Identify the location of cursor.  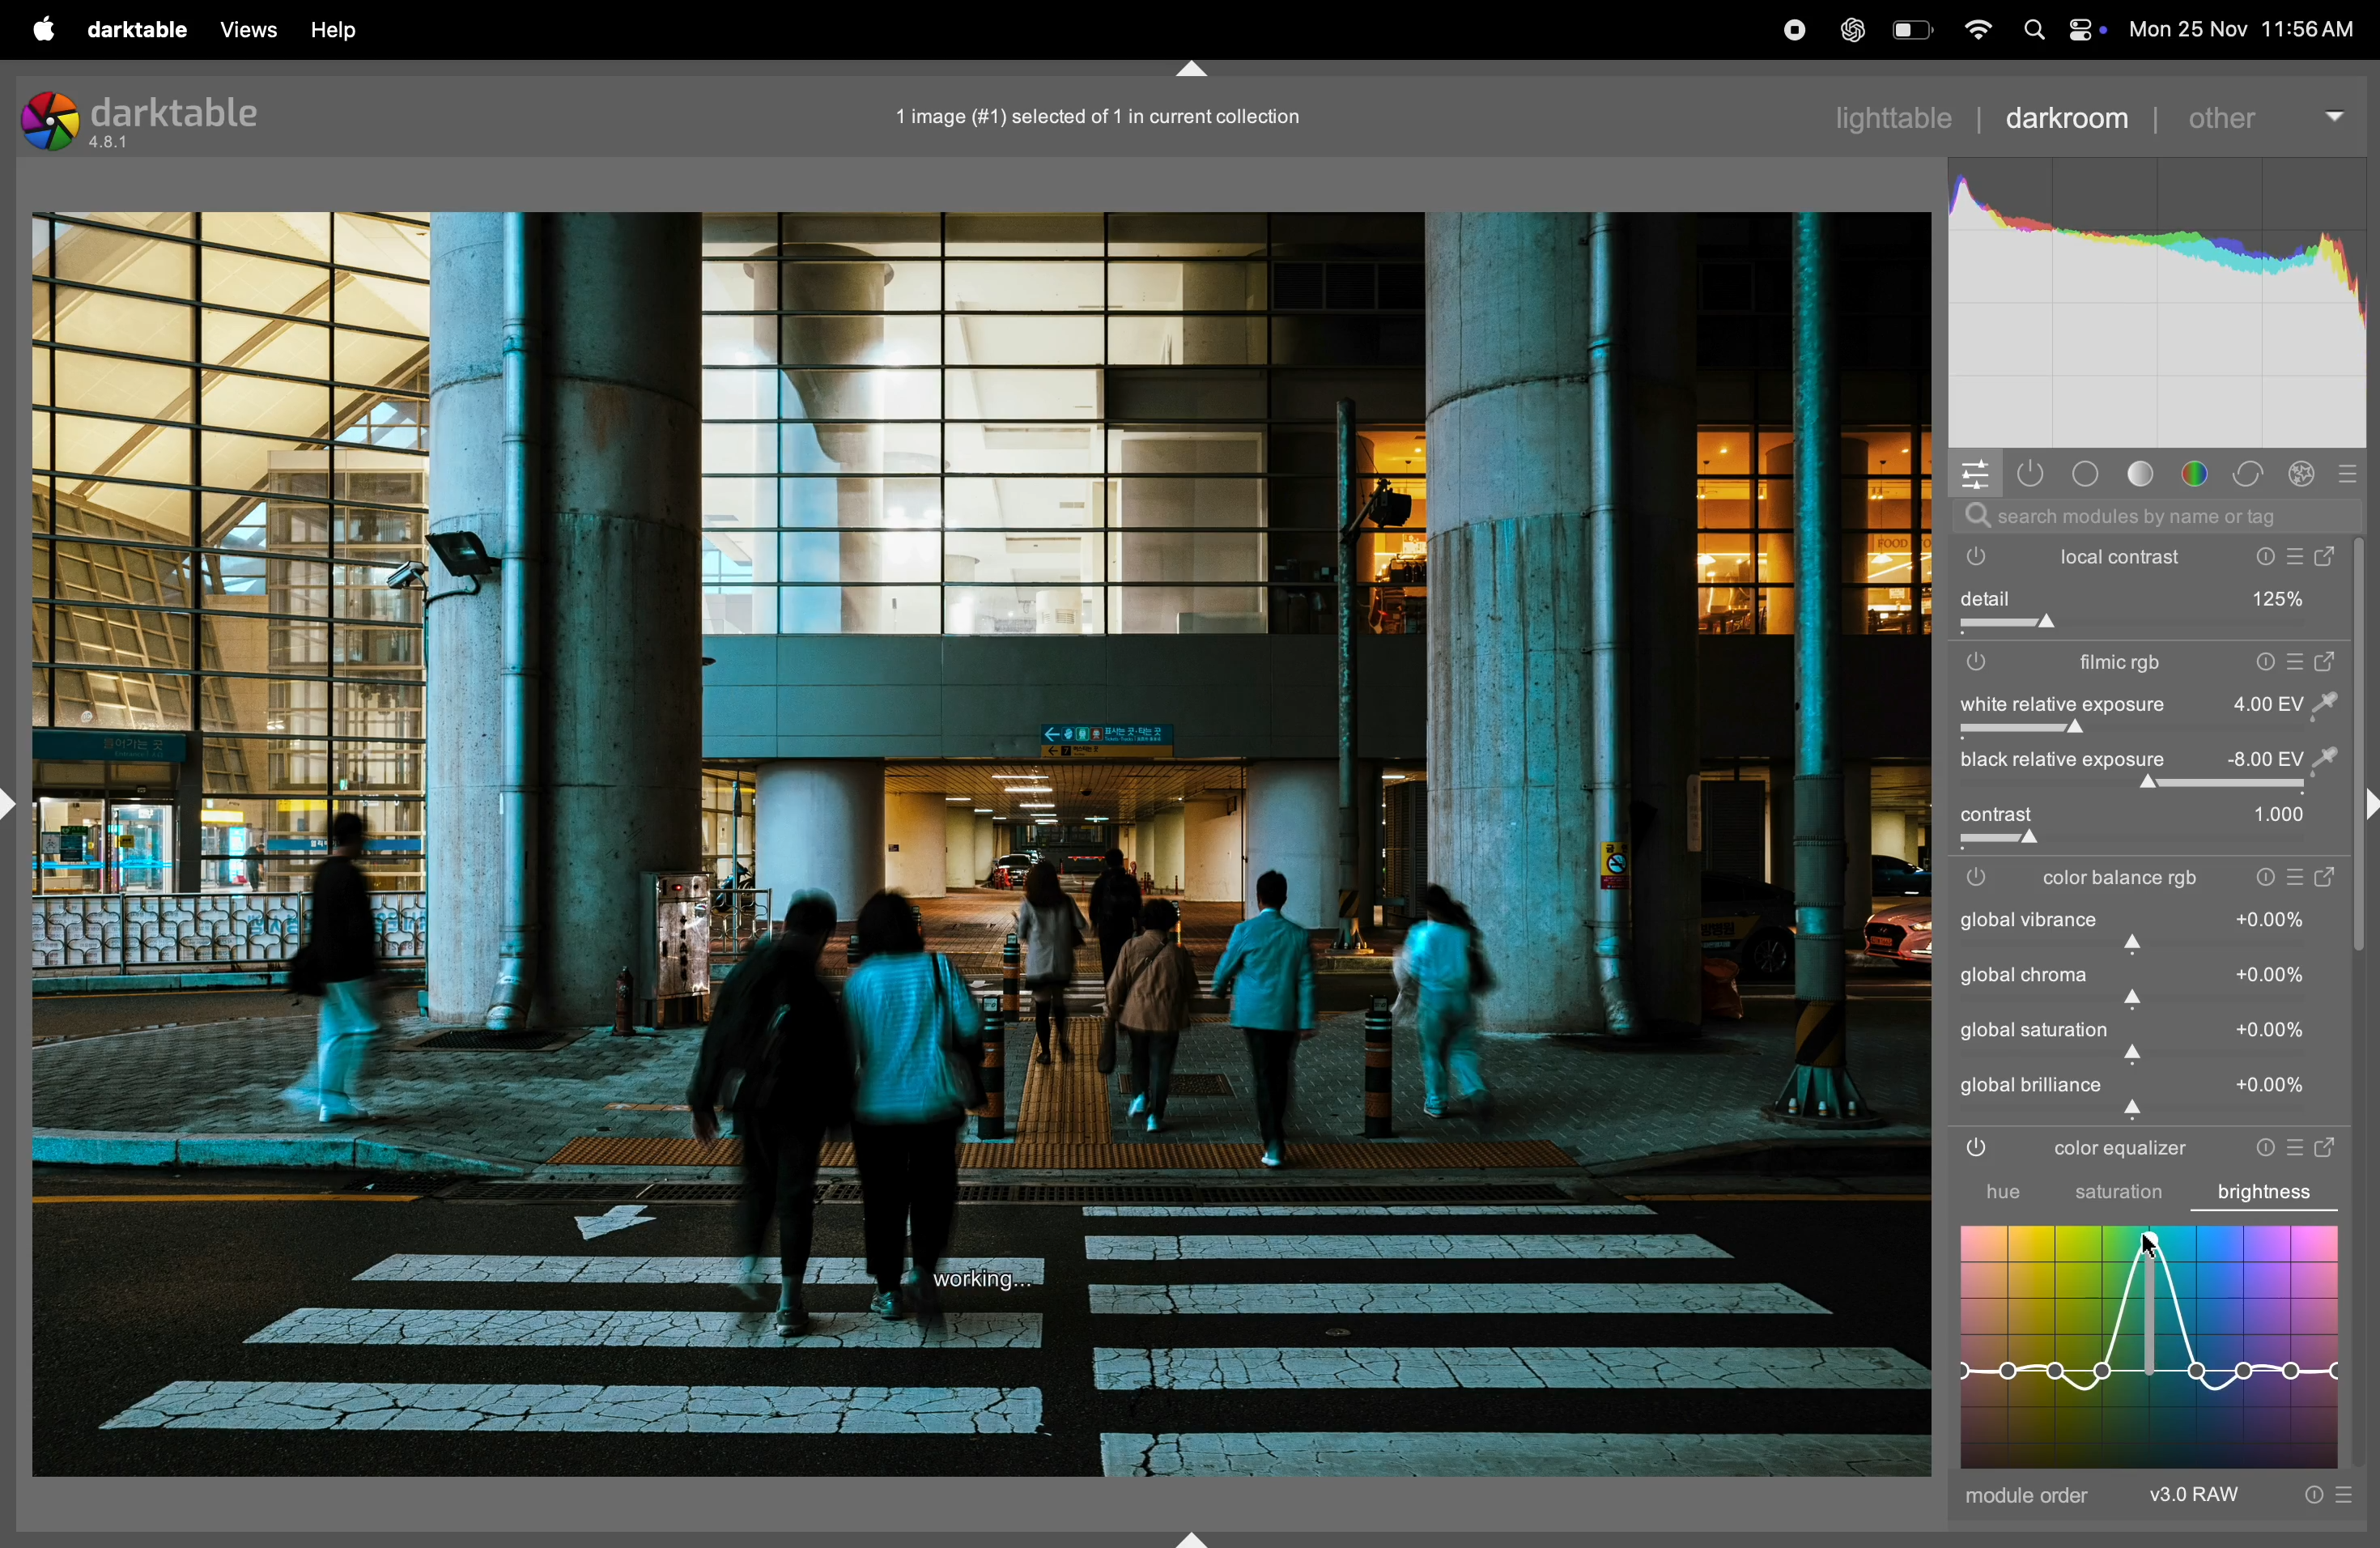
(2145, 1249).